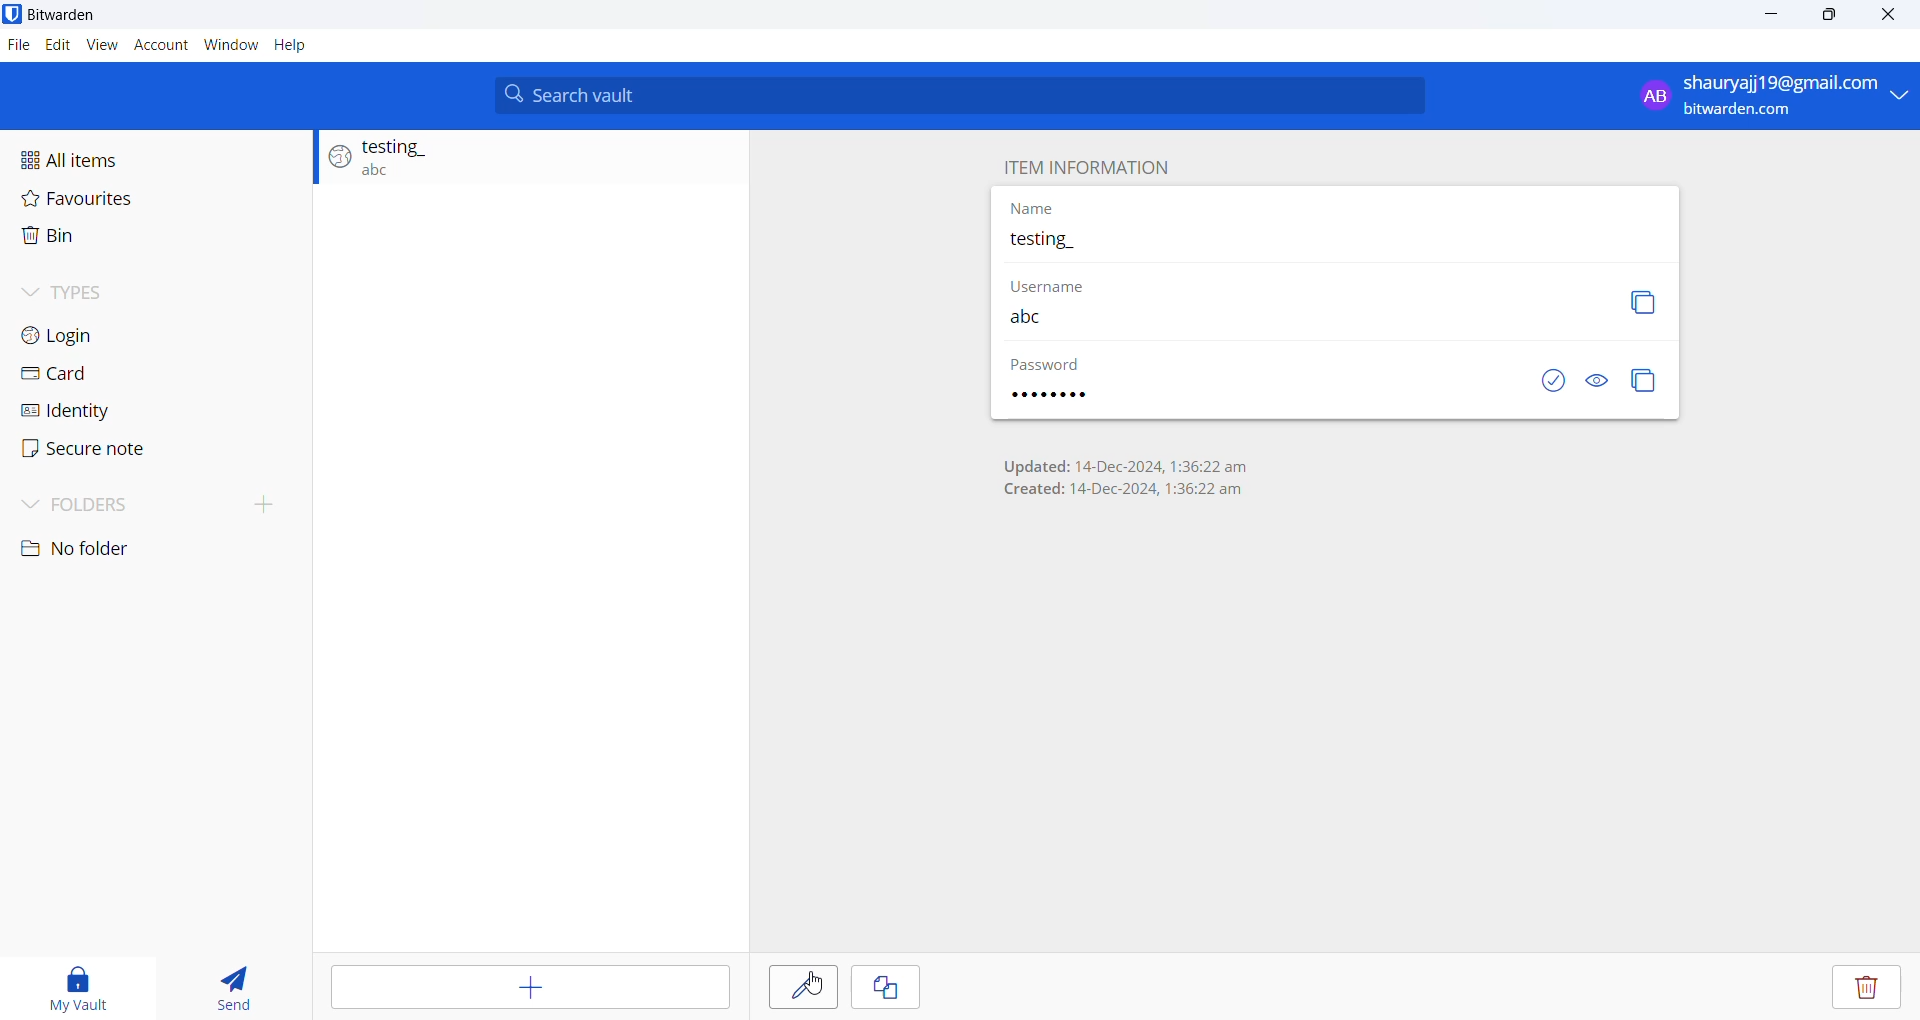  Describe the element at coordinates (159, 43) in the screenshot. I see `Account` at that location.